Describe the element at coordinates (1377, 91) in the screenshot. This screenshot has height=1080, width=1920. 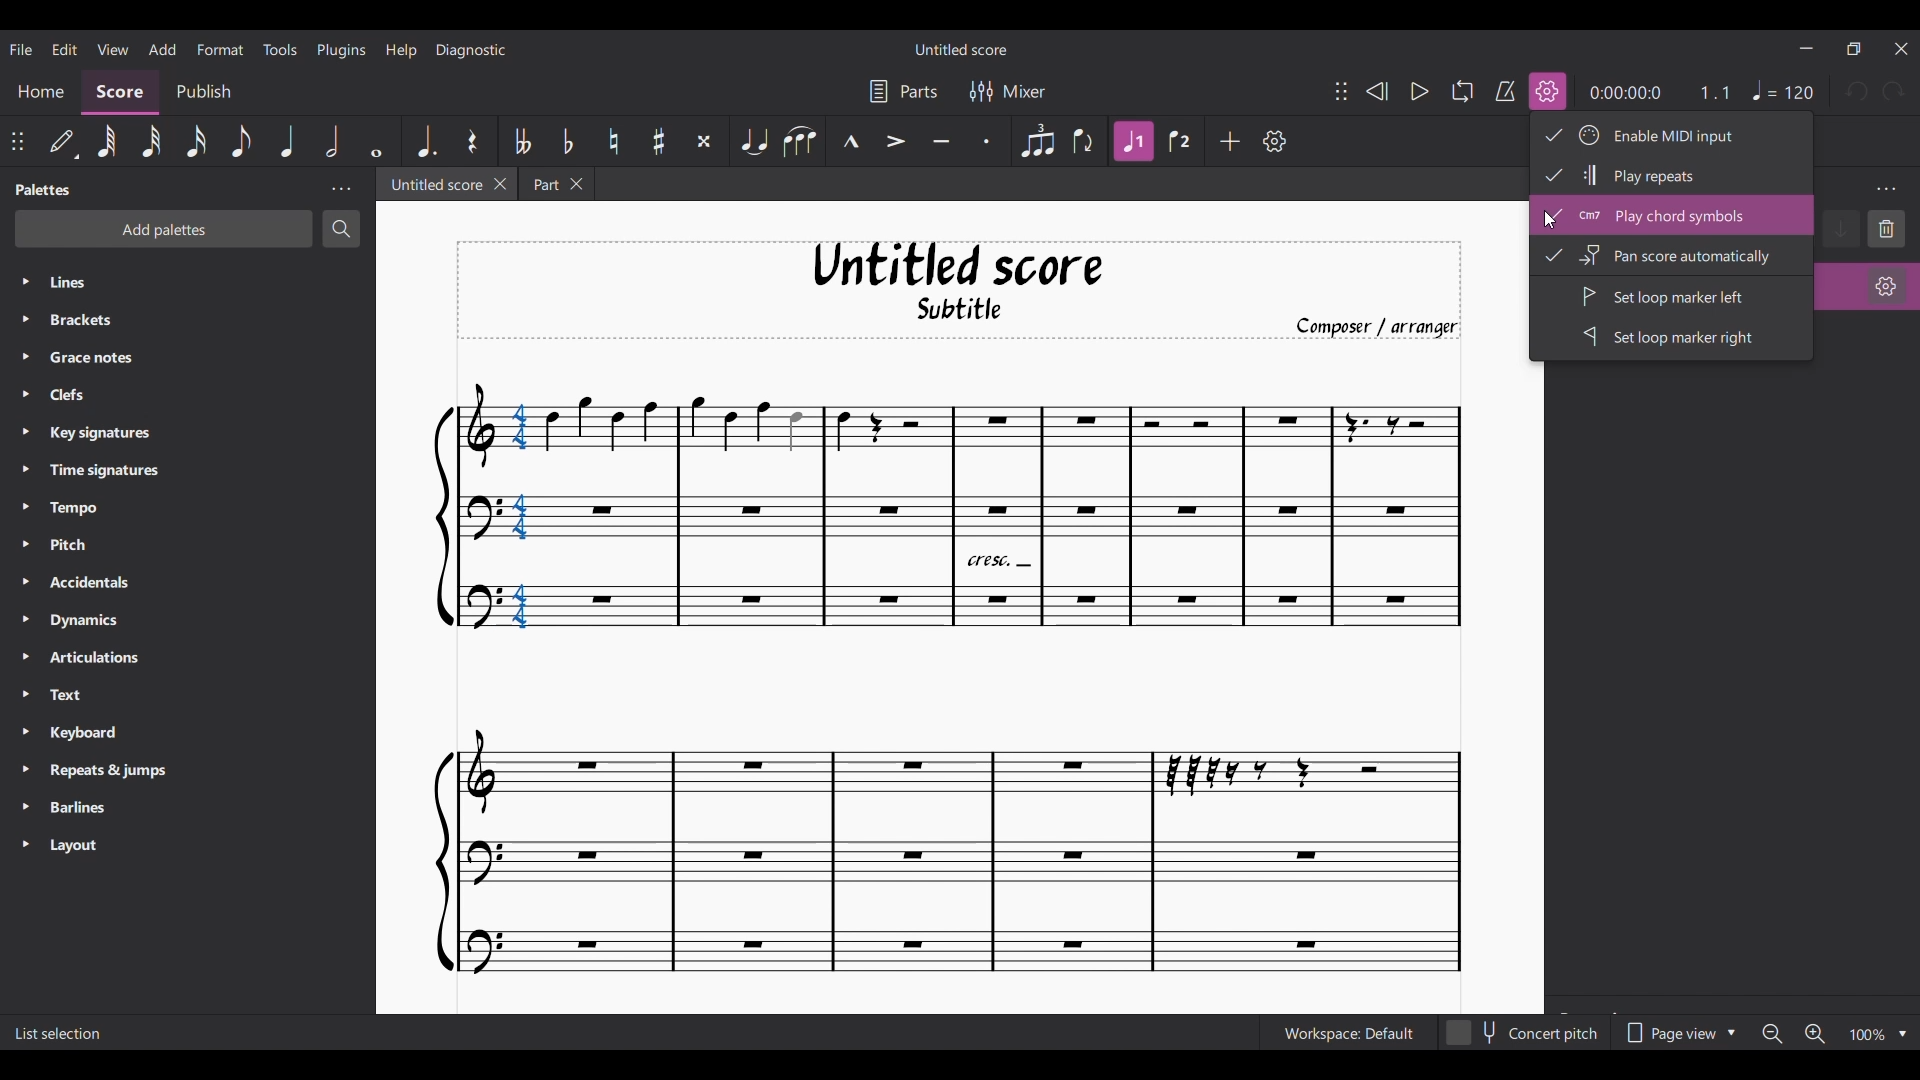
I see `Rewind` at that location.